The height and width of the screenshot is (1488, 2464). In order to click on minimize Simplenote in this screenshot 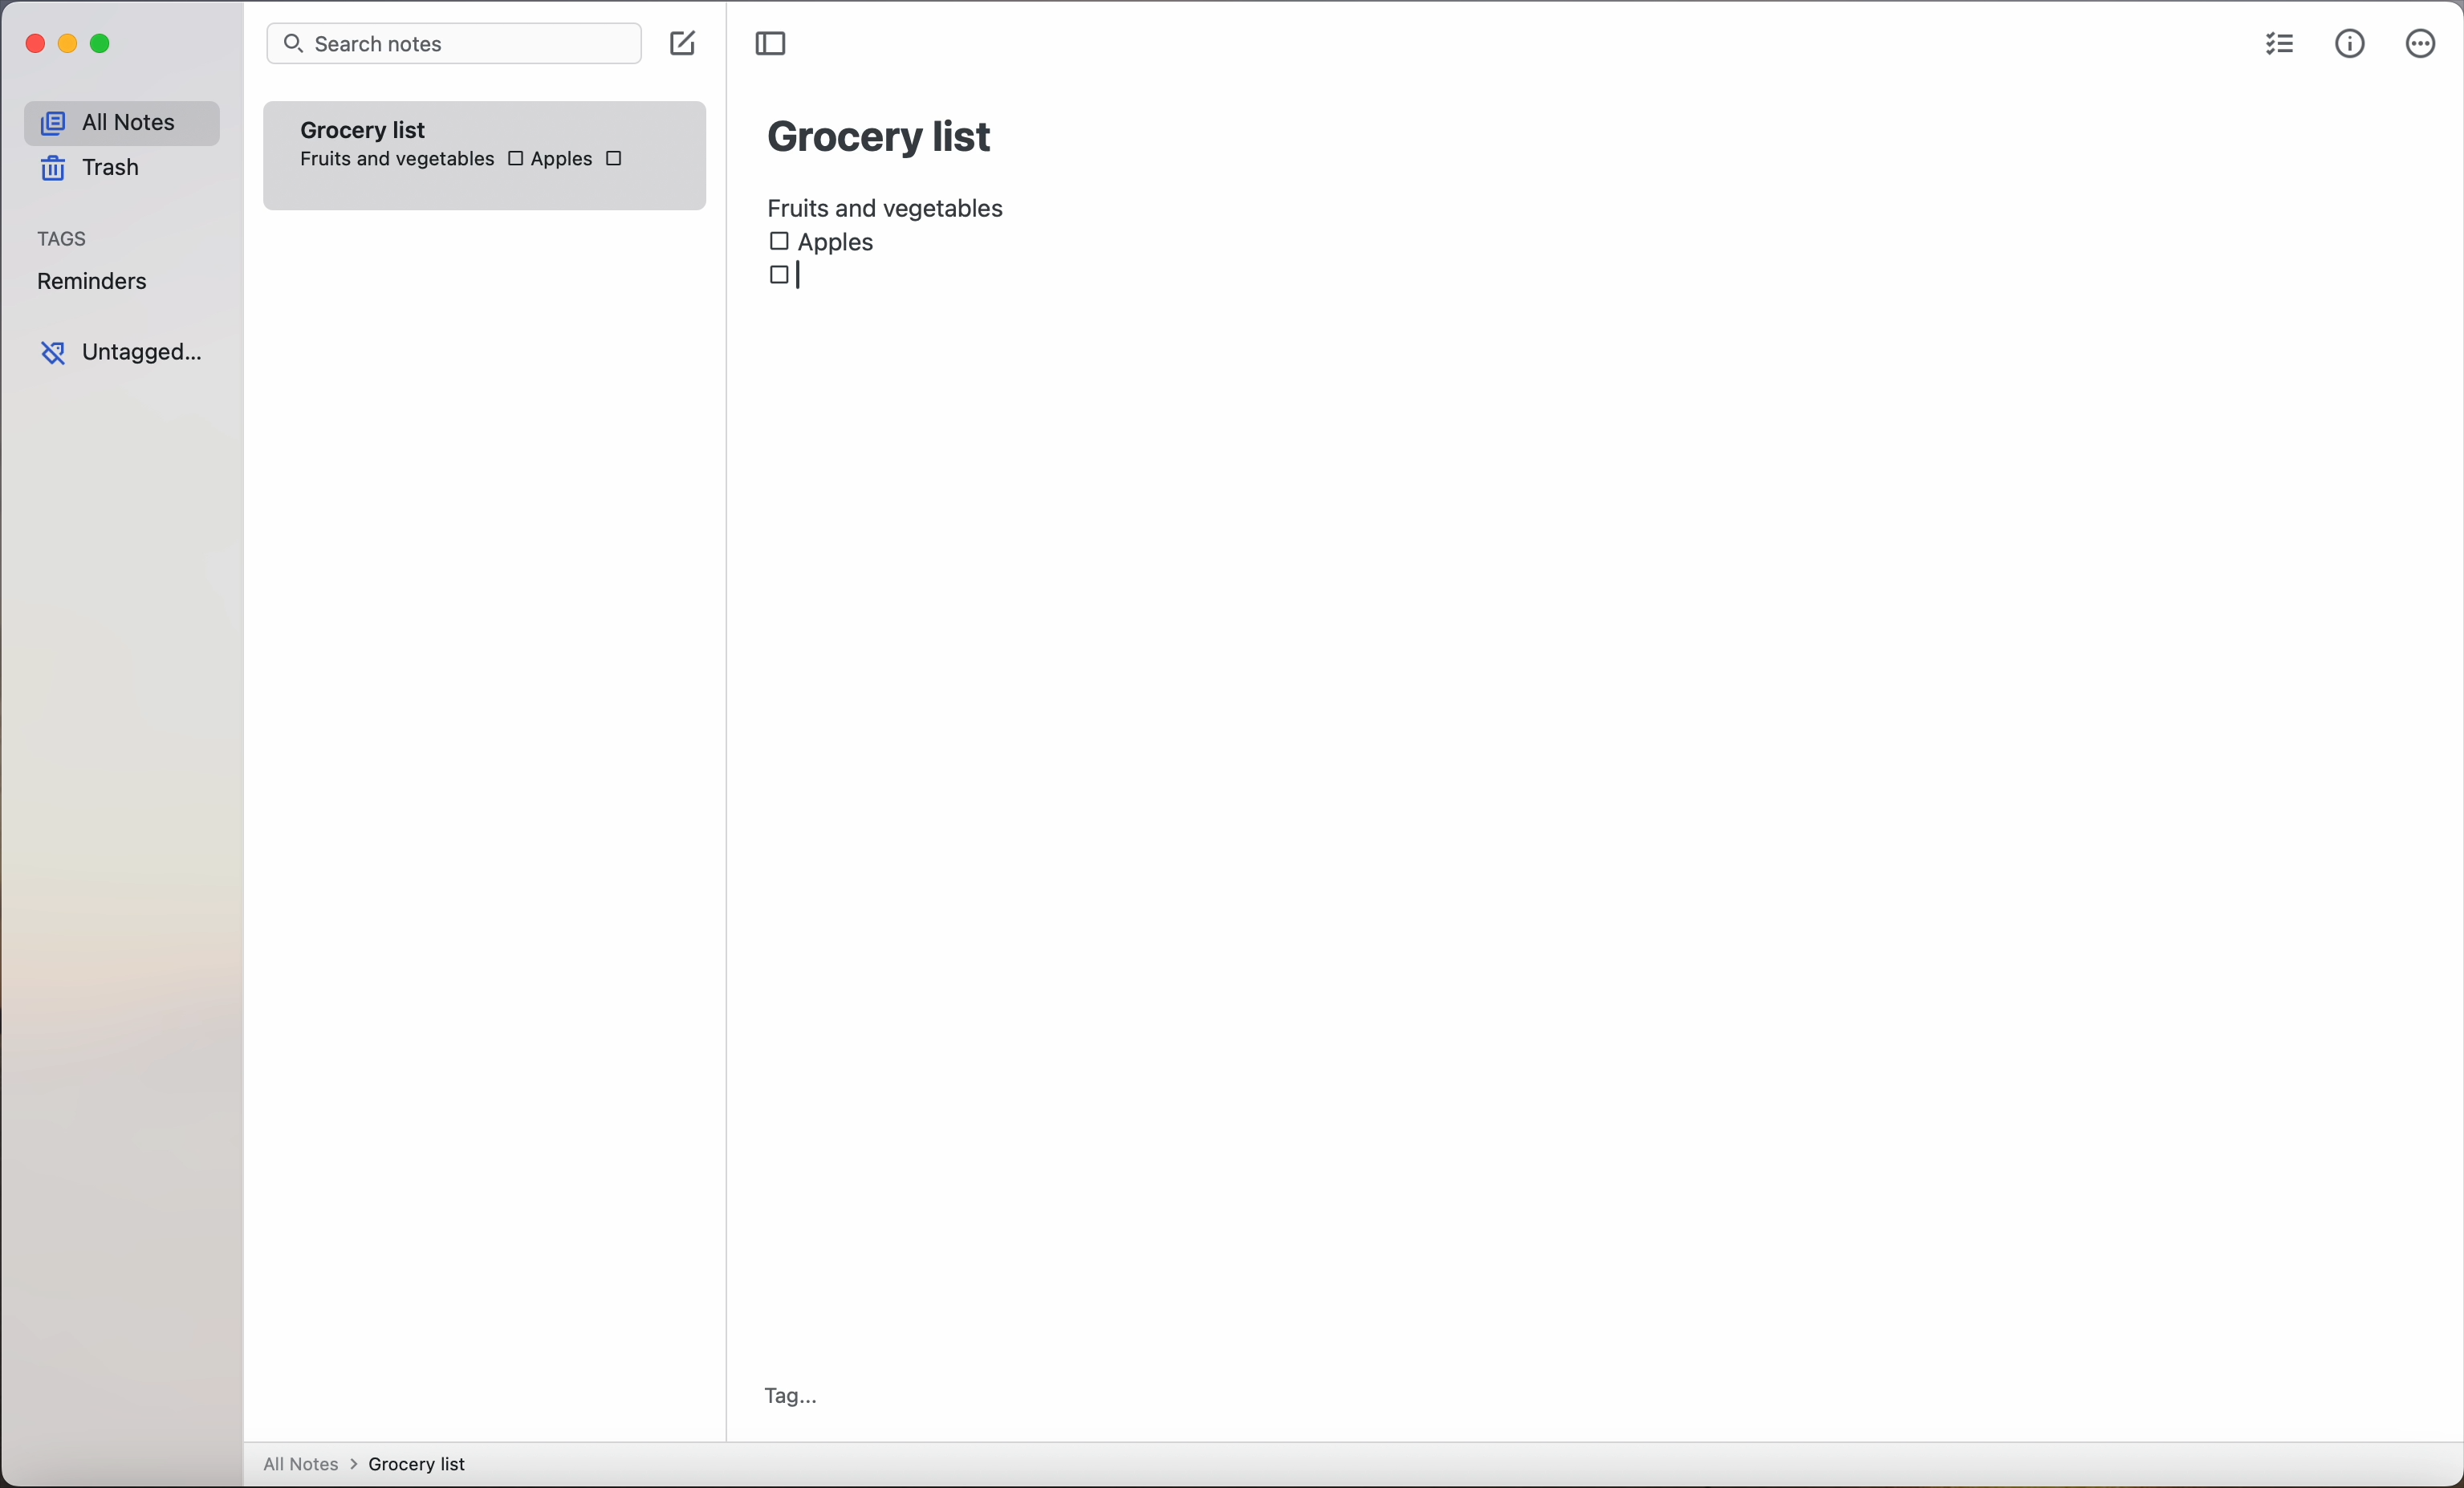, I will do `click(72, 48)`.